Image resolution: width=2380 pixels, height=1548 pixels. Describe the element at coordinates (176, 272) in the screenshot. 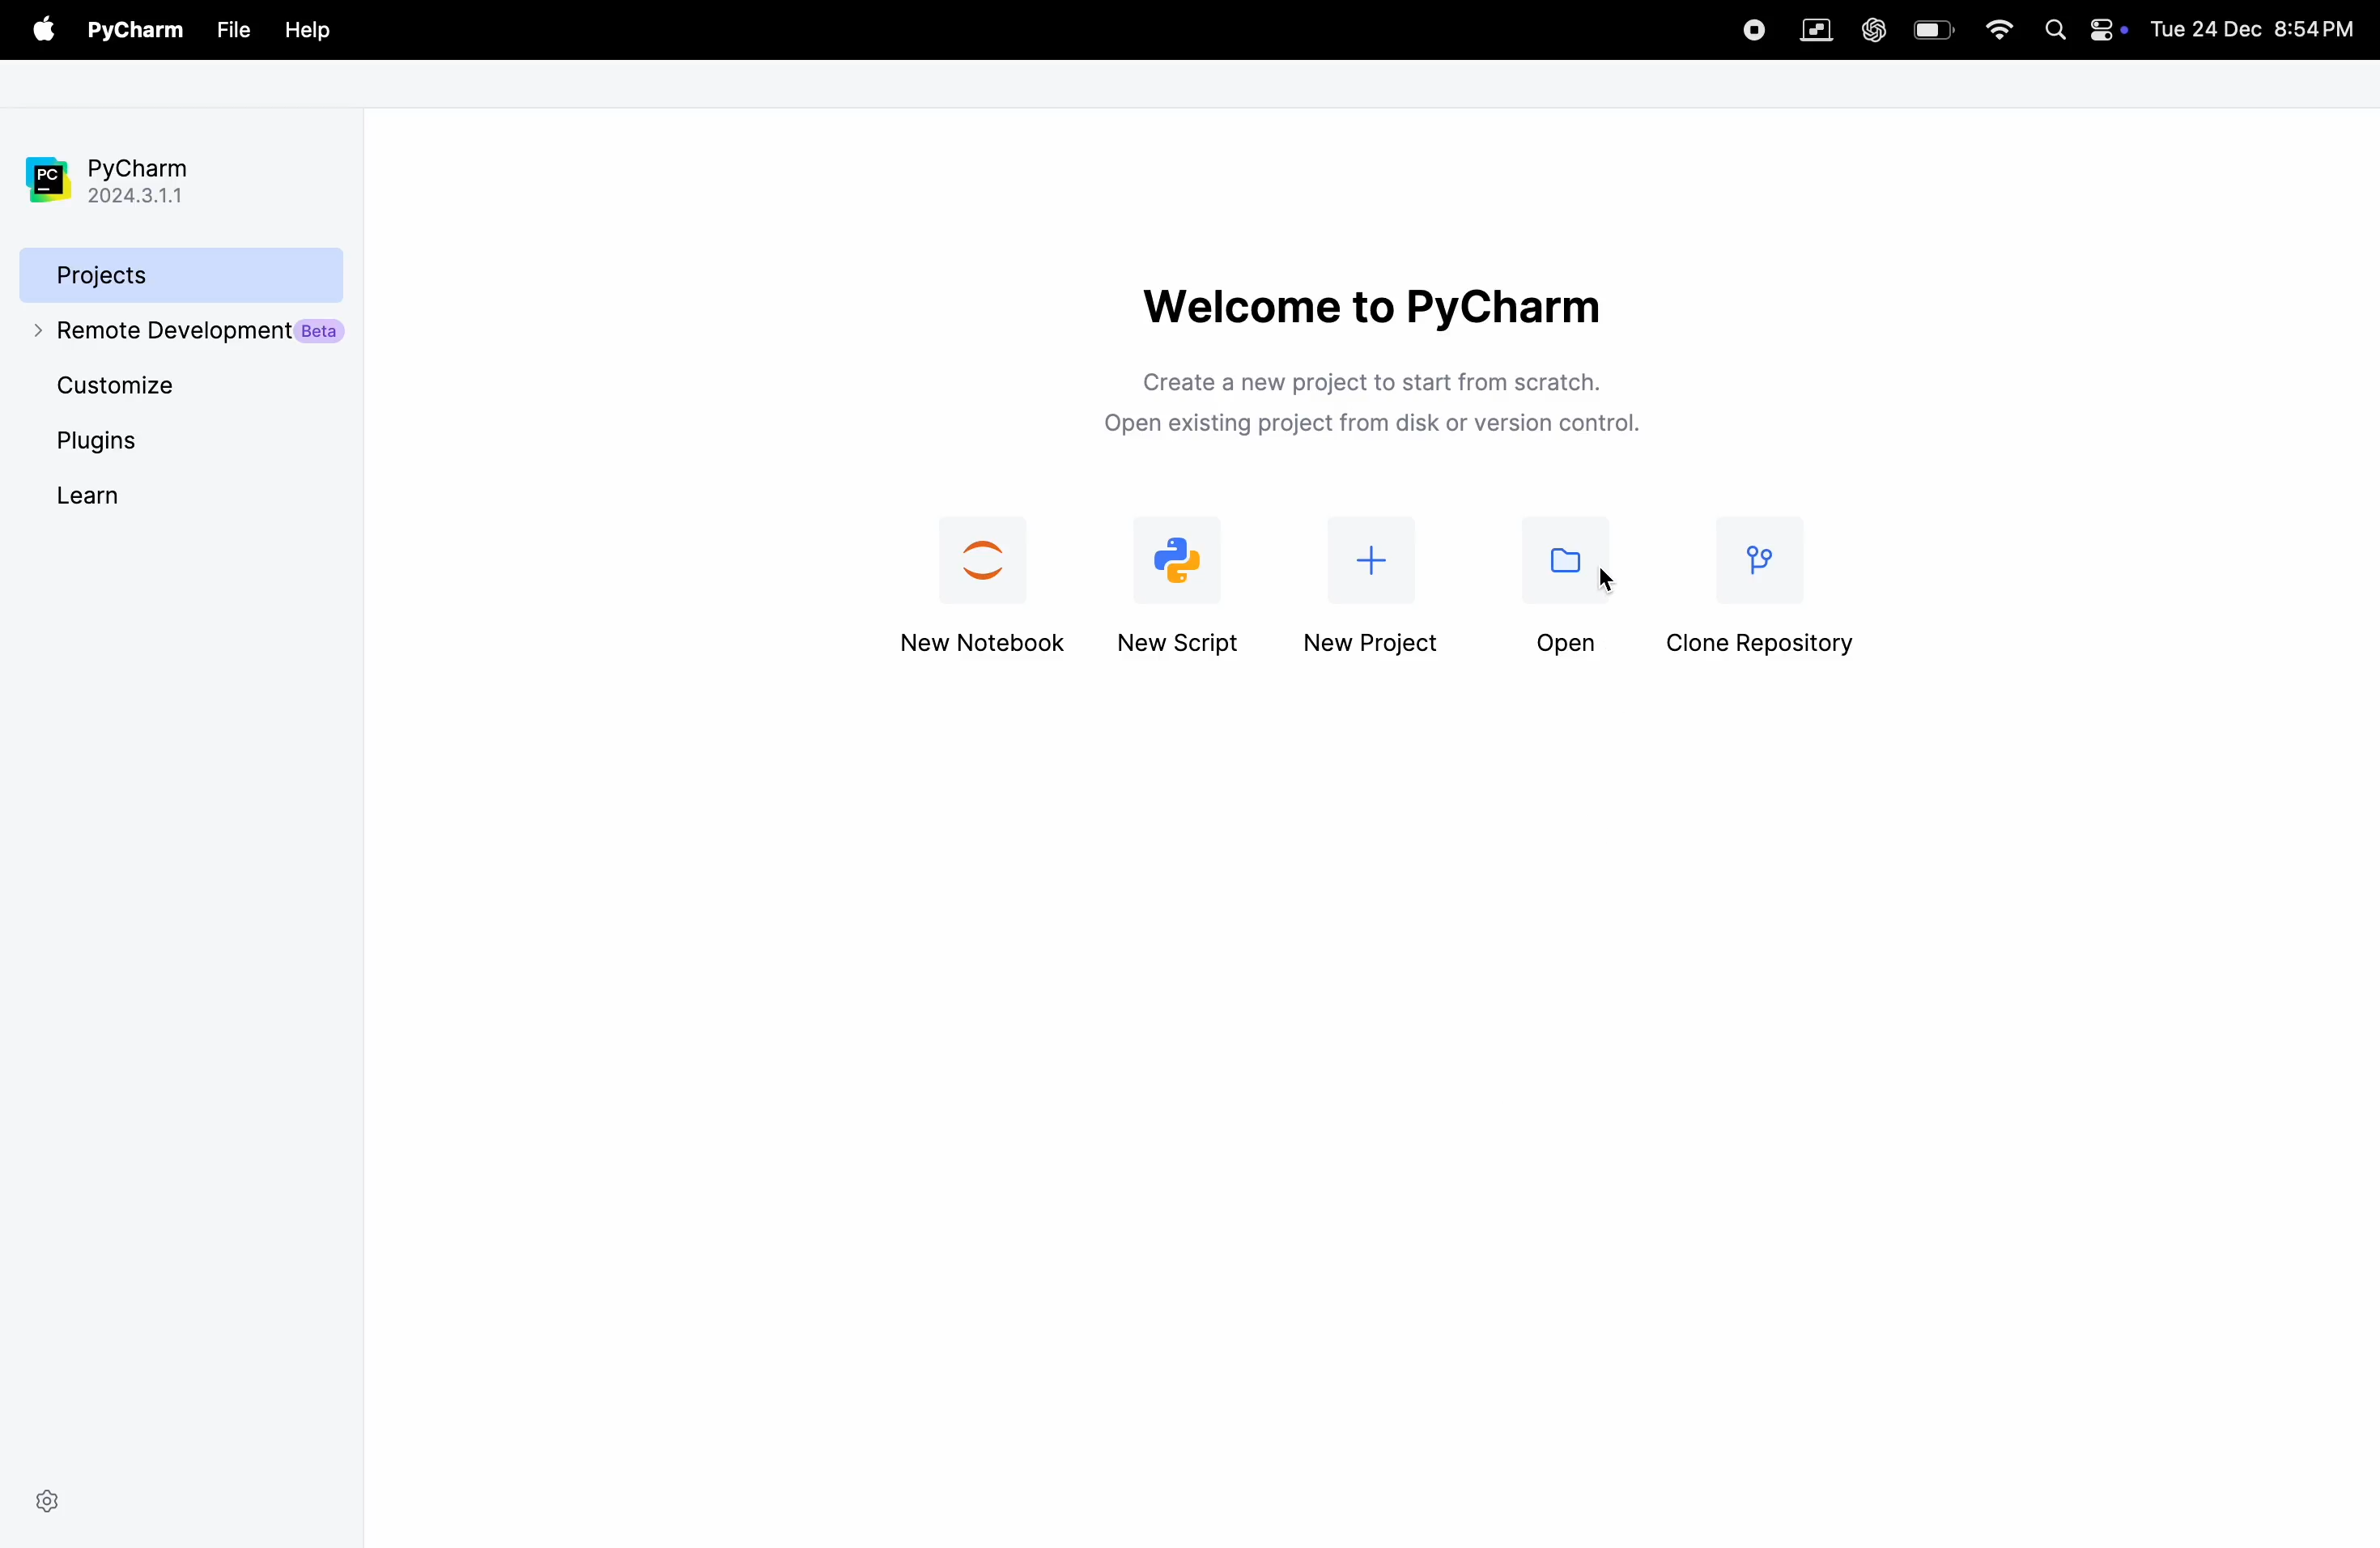

I see `projects` at that location.